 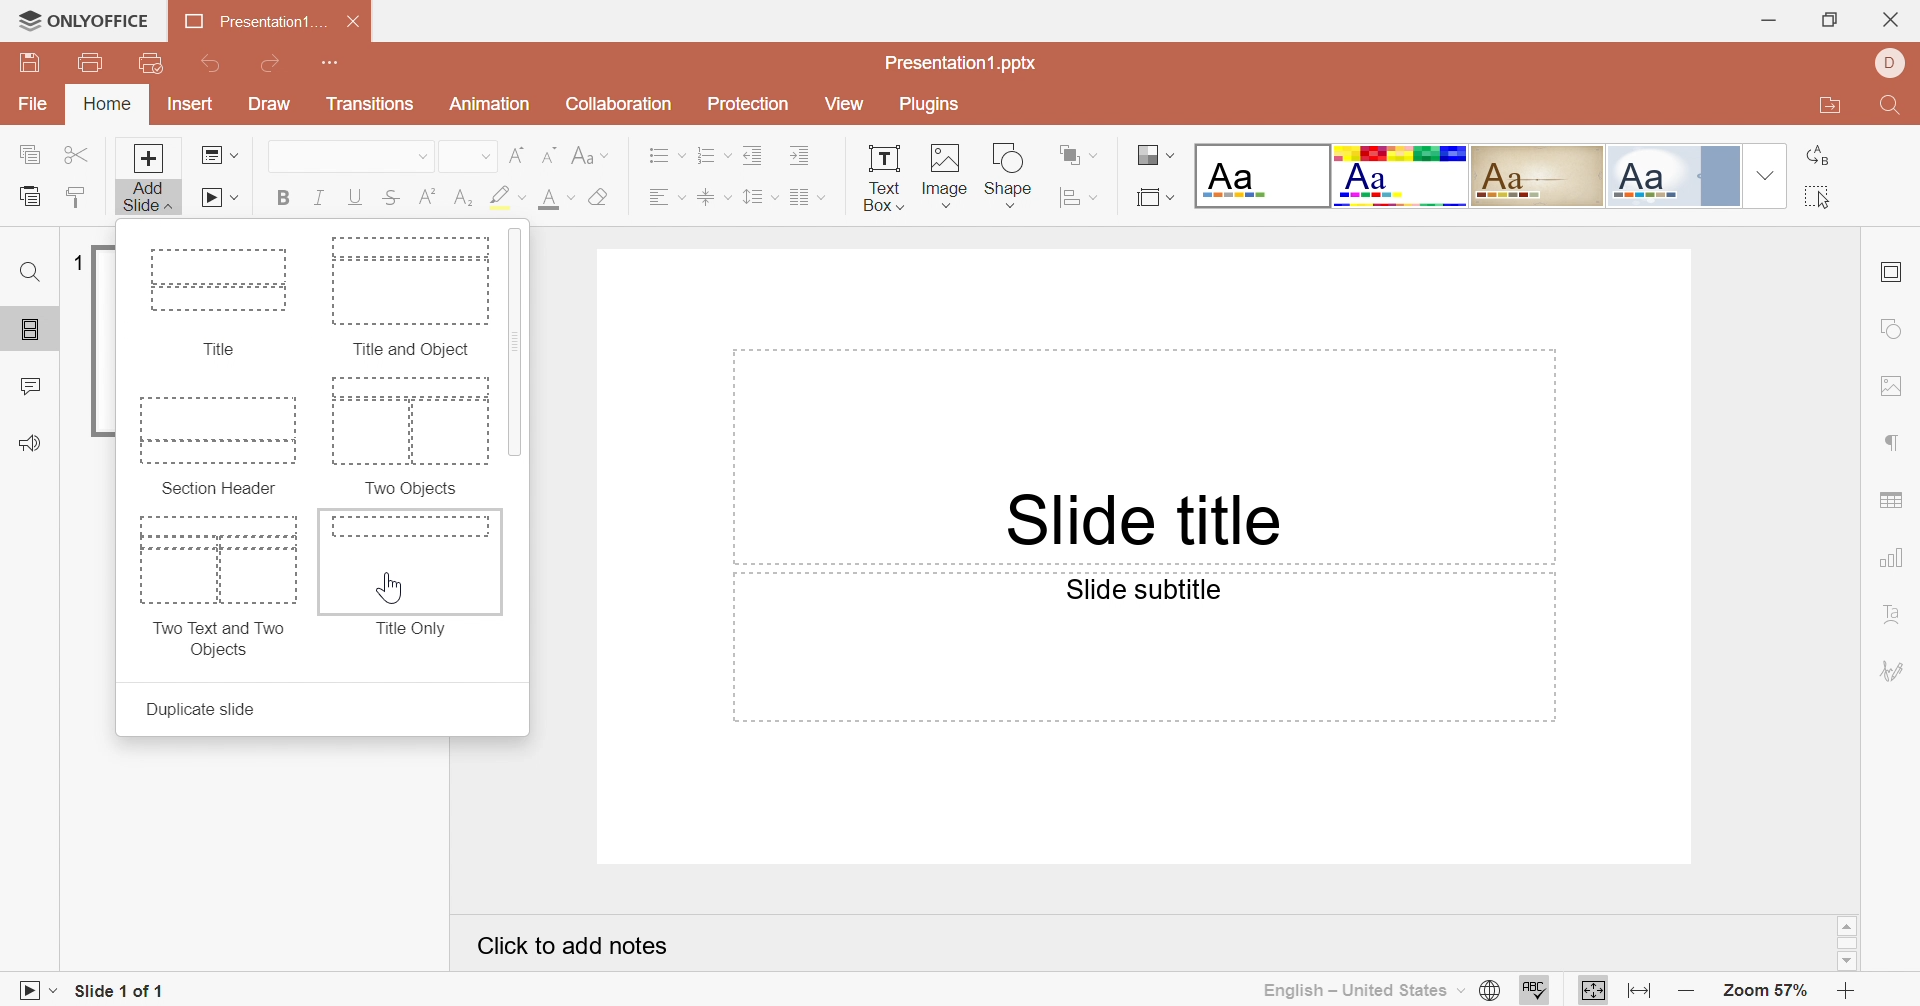 I want to click on Two objects, so click(x=412, y=436).